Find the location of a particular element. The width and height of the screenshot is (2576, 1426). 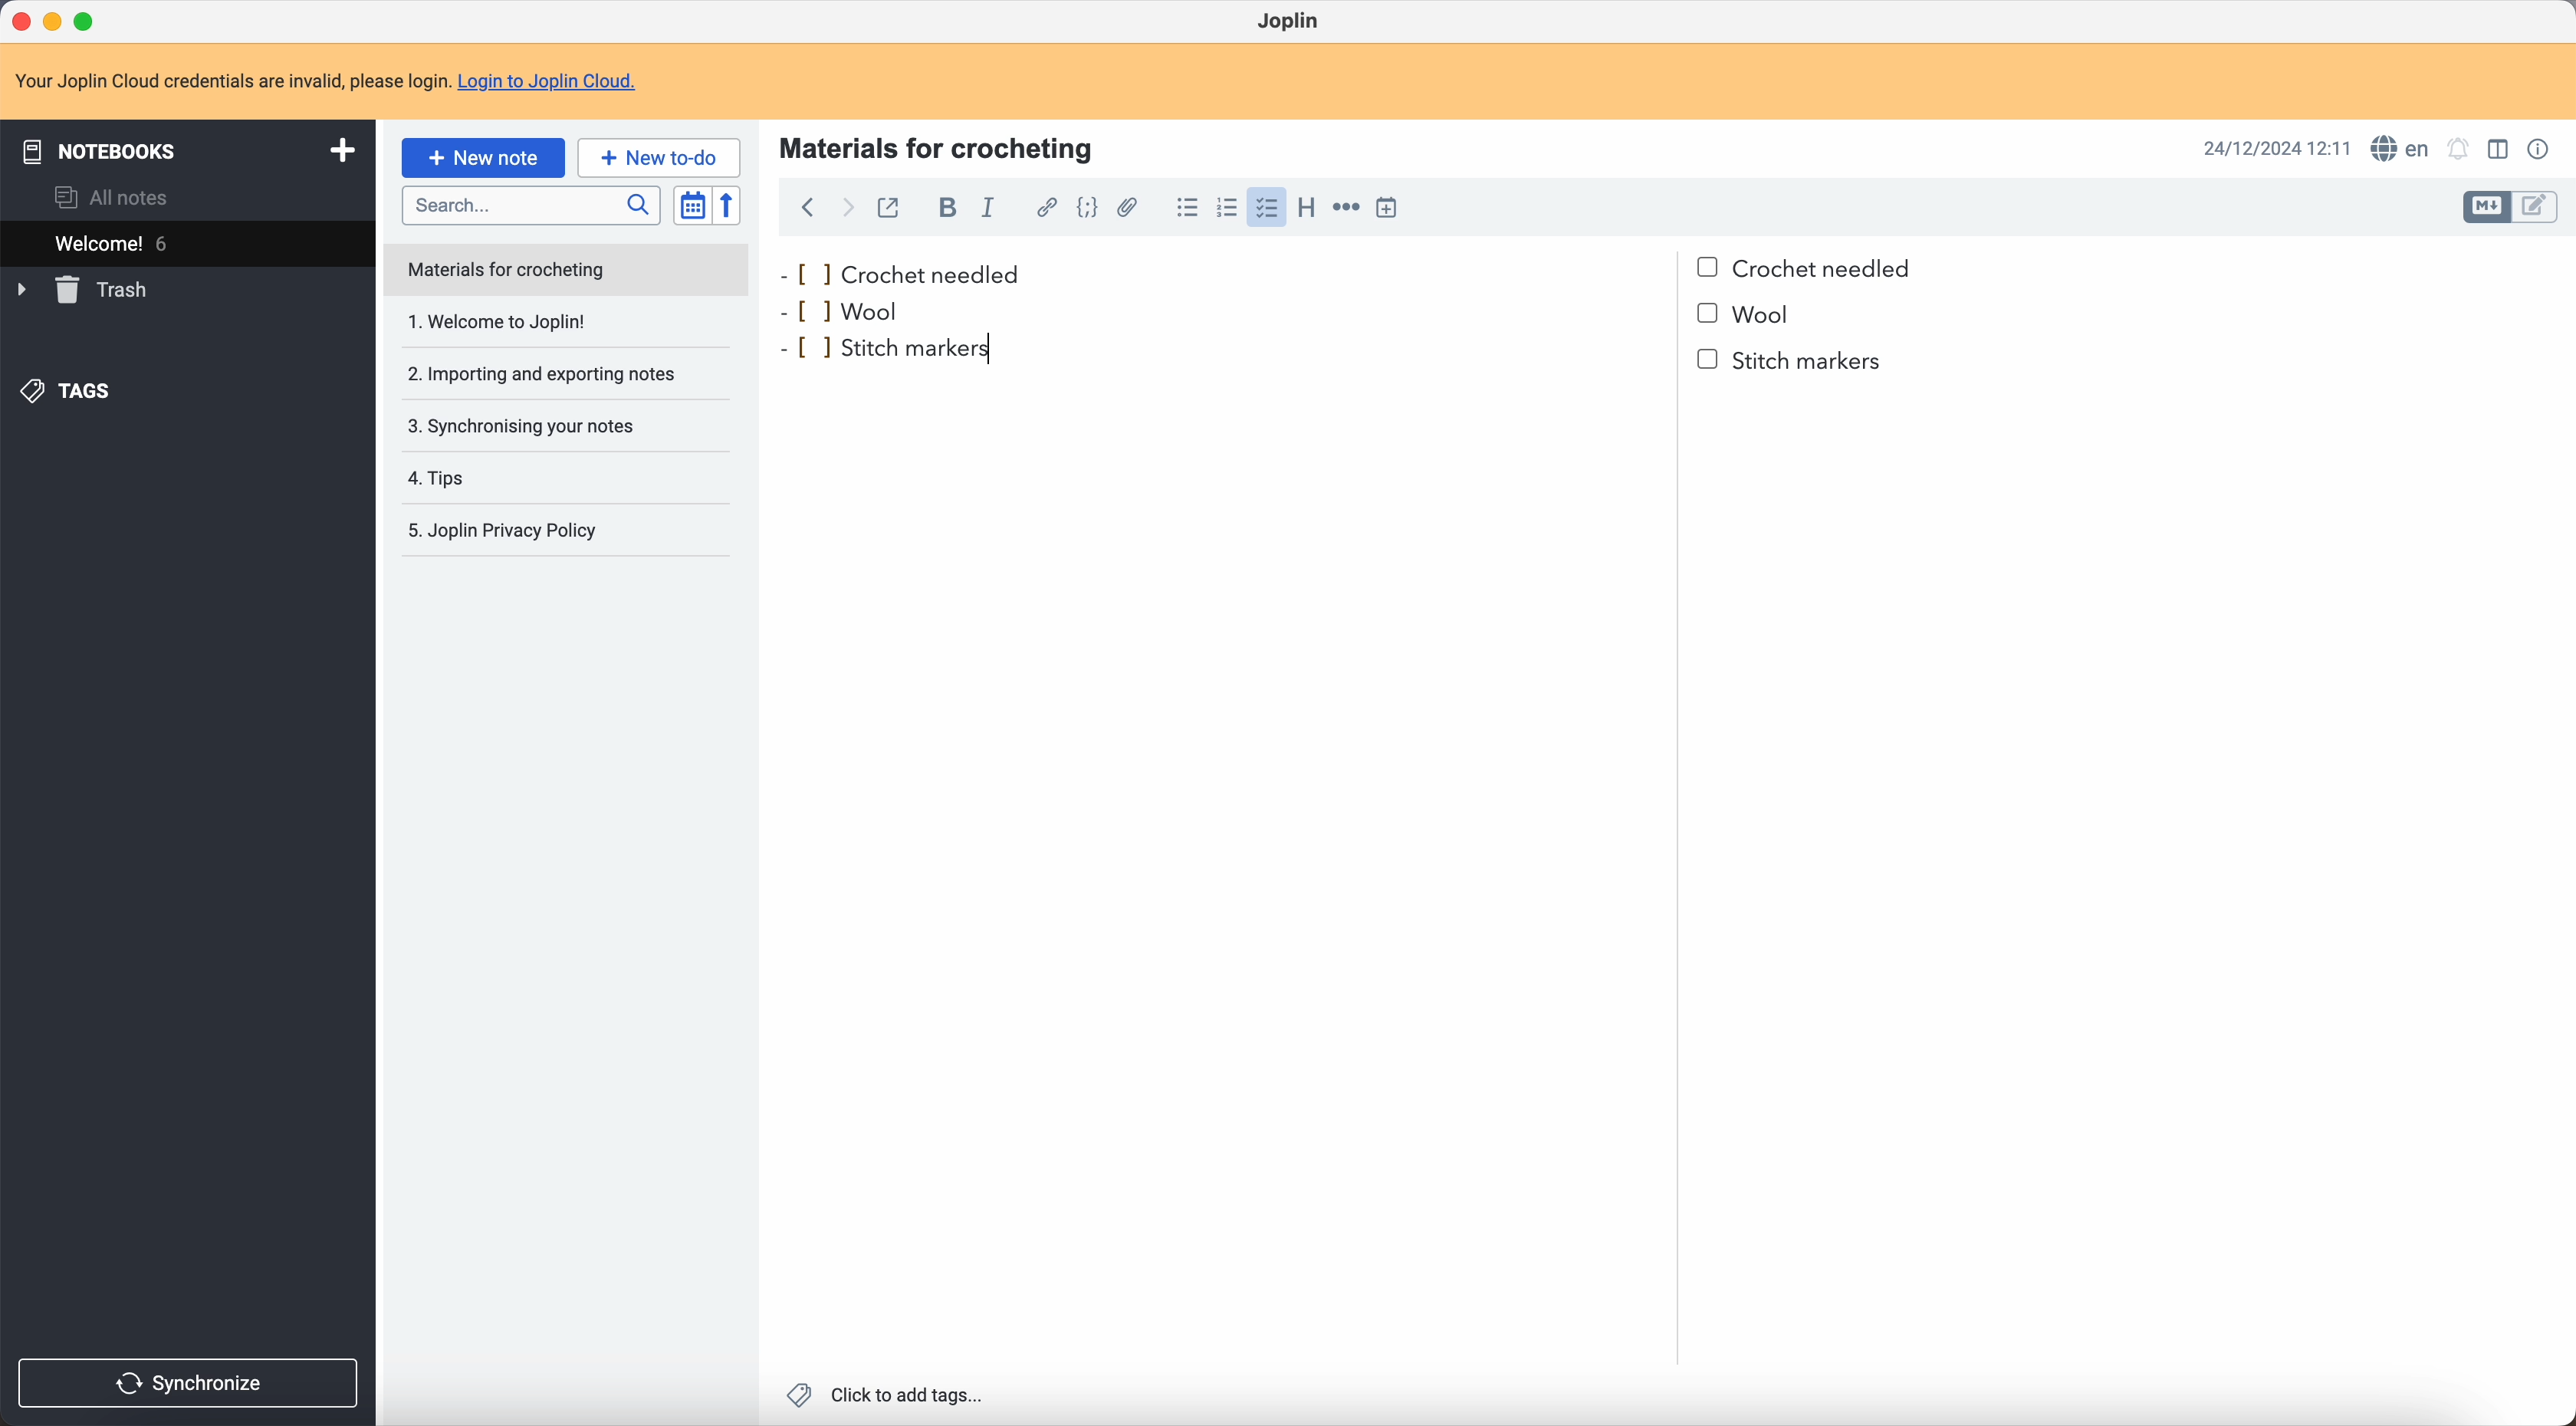

Joplin is located at coordinates (1291, 23).